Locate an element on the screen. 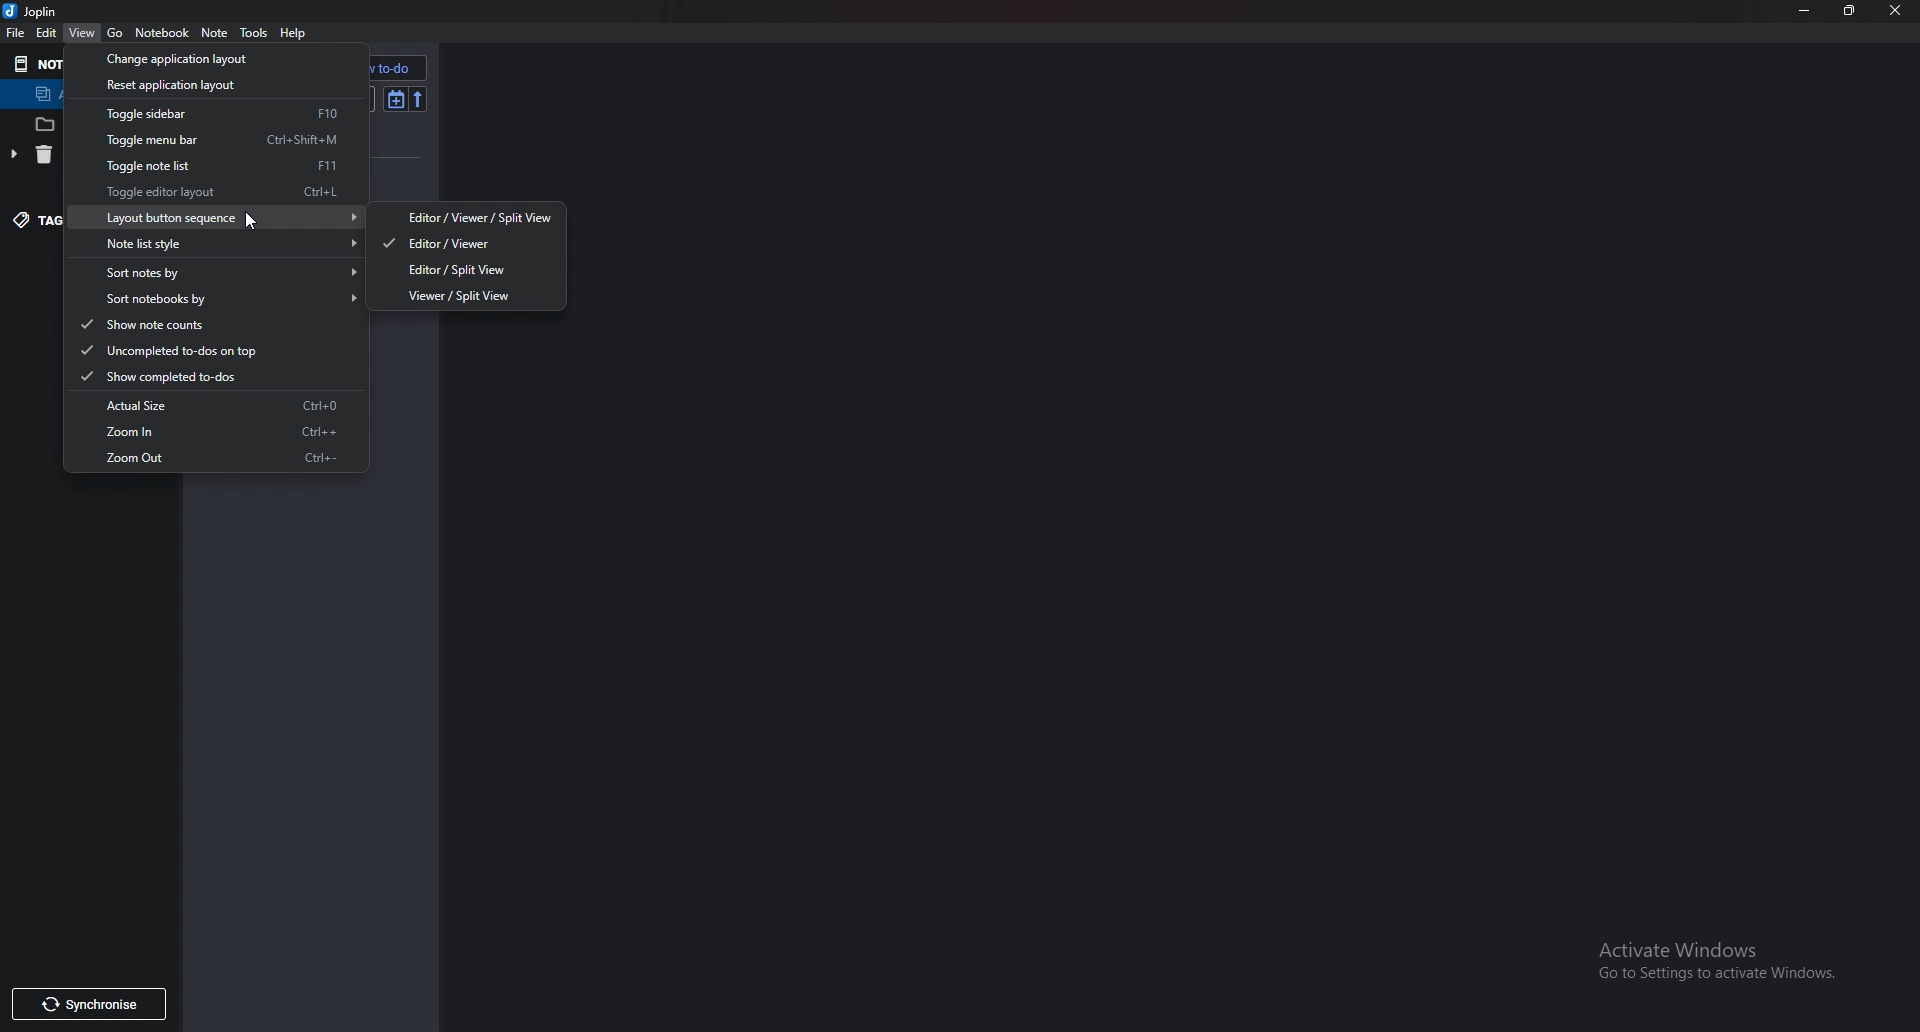 The image size is (1920, 1032). Zoom in is located at coordinates (218, 432).